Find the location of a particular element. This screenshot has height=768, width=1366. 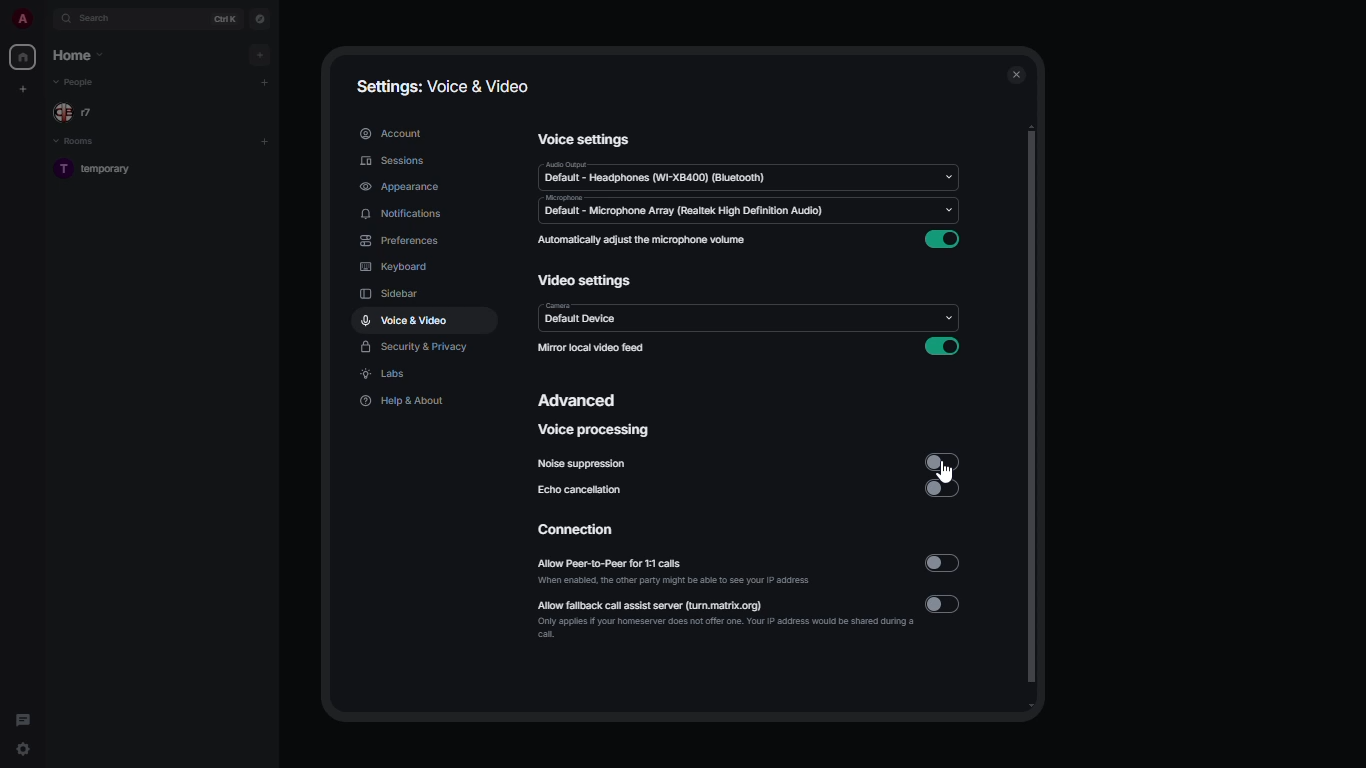

expand is located at coordinates (48, 19).